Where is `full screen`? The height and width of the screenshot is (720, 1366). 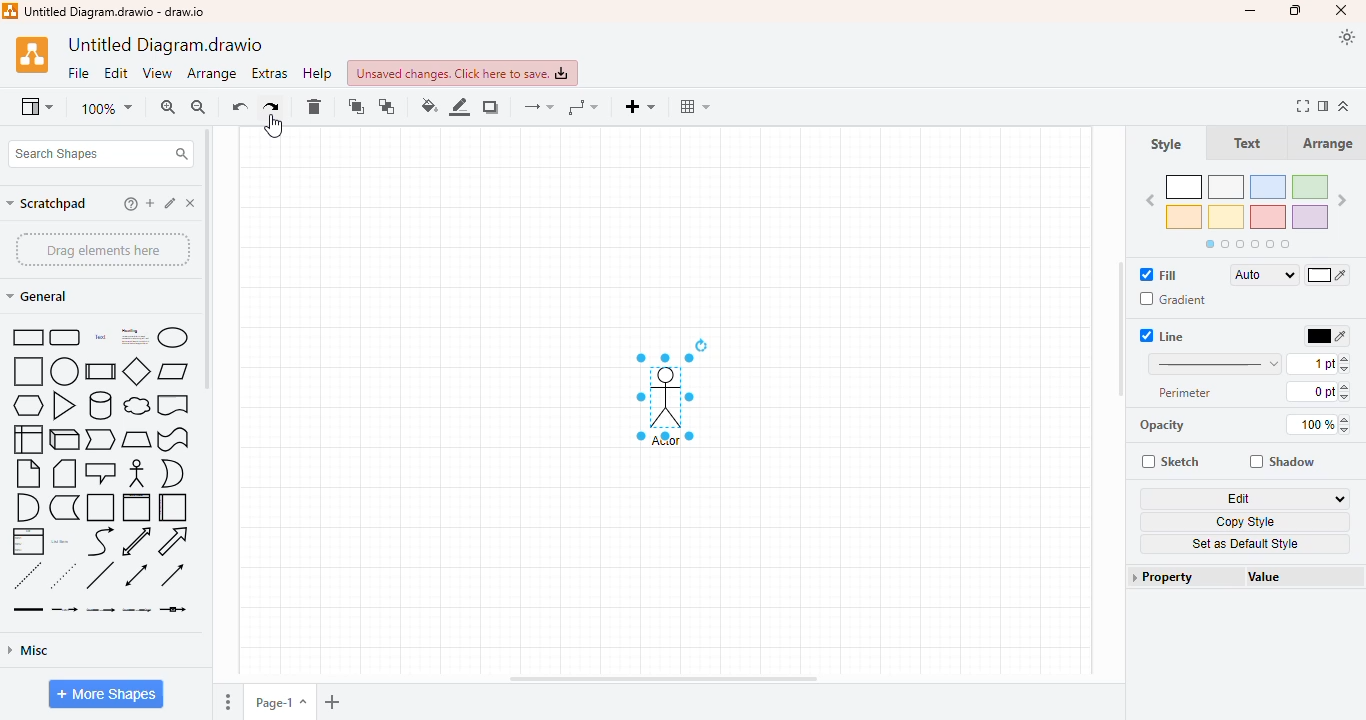 full screen is located at coordinates (1305, 106).